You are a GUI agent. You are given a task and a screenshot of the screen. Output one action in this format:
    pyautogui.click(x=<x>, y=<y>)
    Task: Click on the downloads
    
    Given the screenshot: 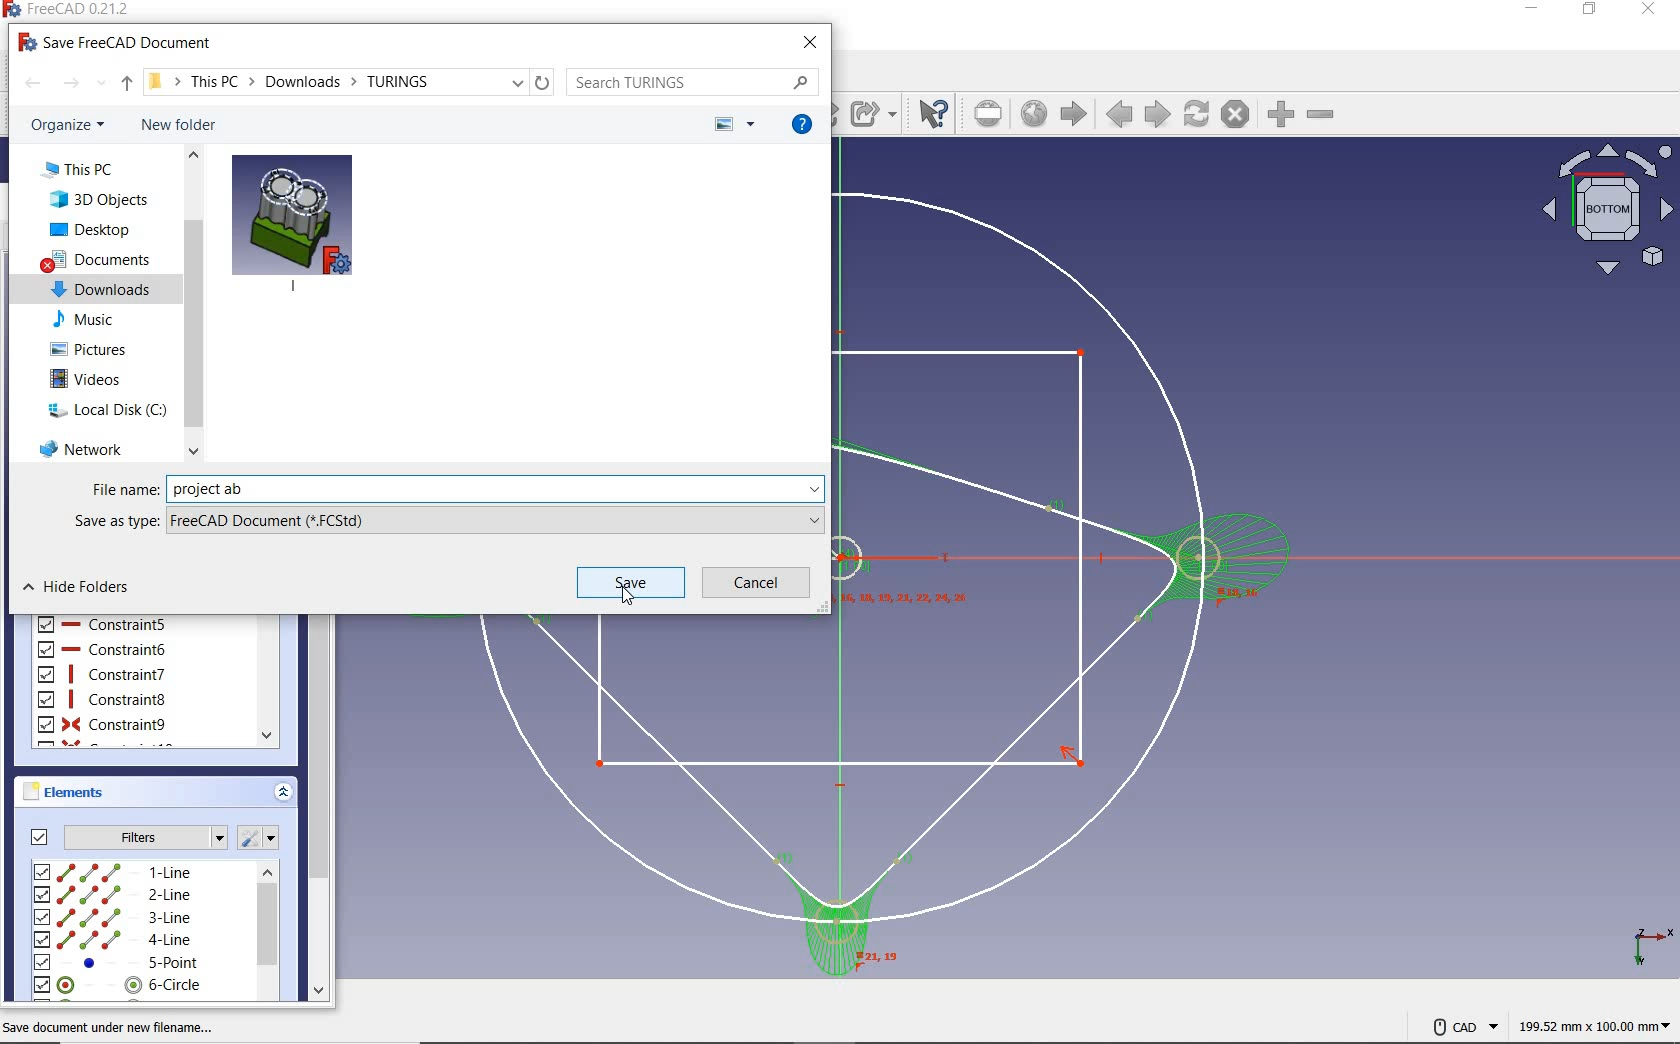 What is the action you would take?
    pyautogui.click(x=102, y=288)
    